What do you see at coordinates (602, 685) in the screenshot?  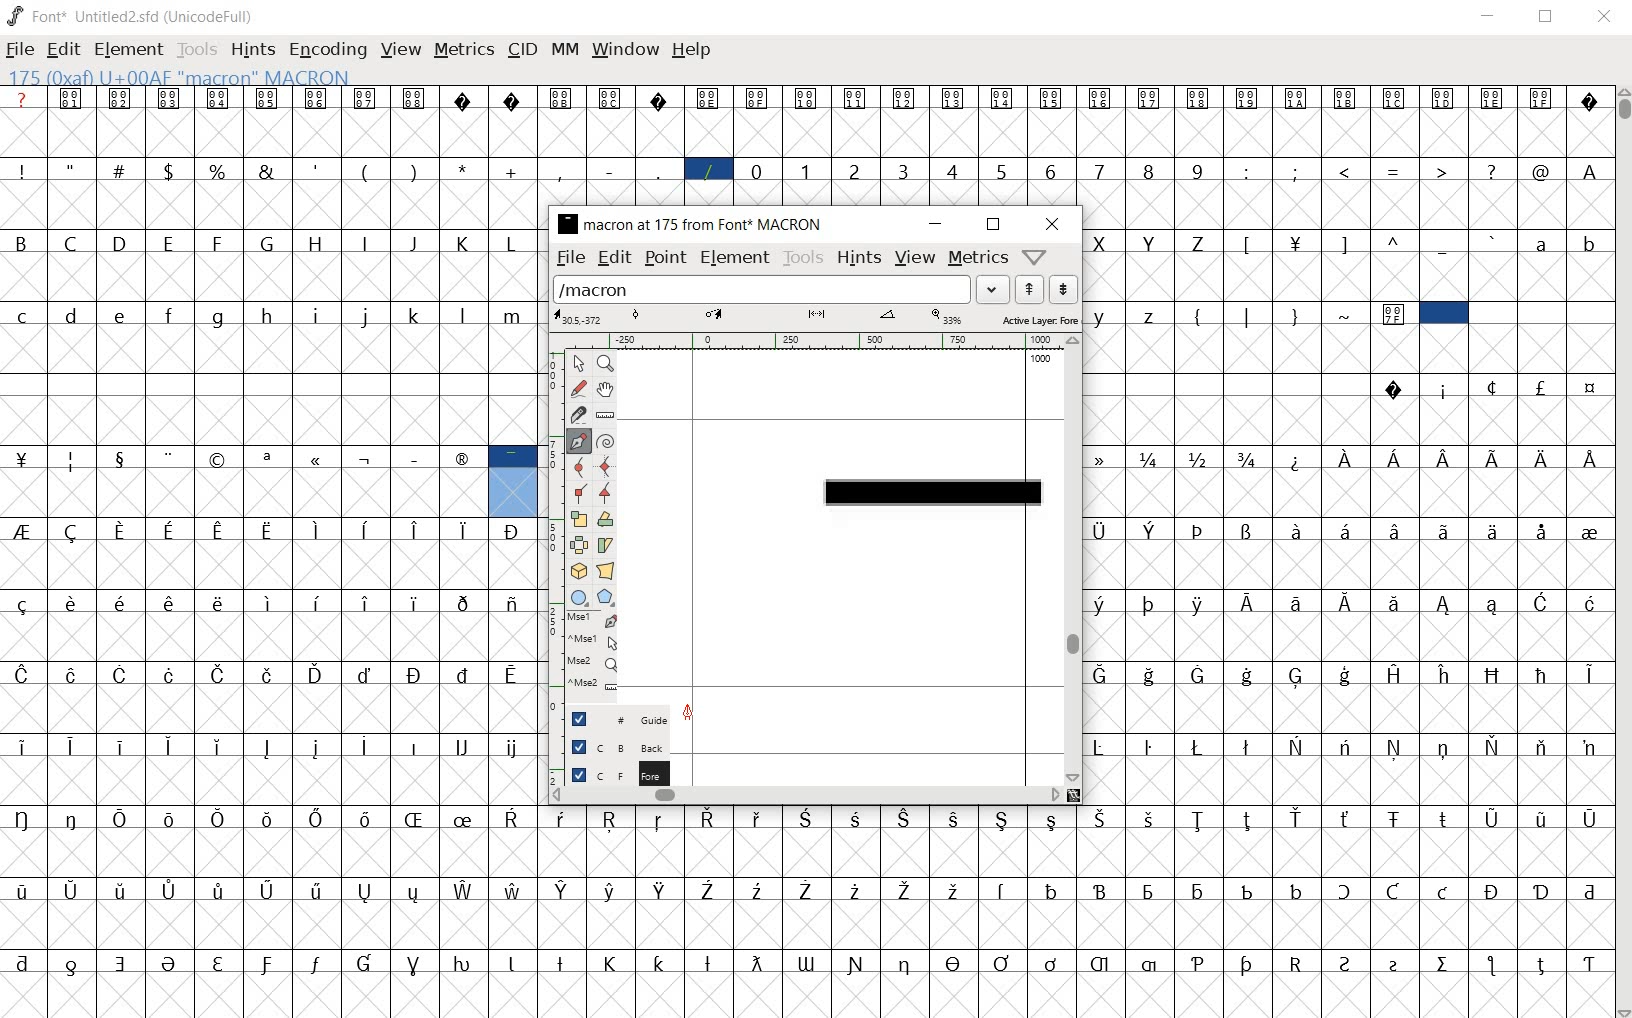 I see `Mouse wheel button + Ctrl` at bounding box center [602, 685].